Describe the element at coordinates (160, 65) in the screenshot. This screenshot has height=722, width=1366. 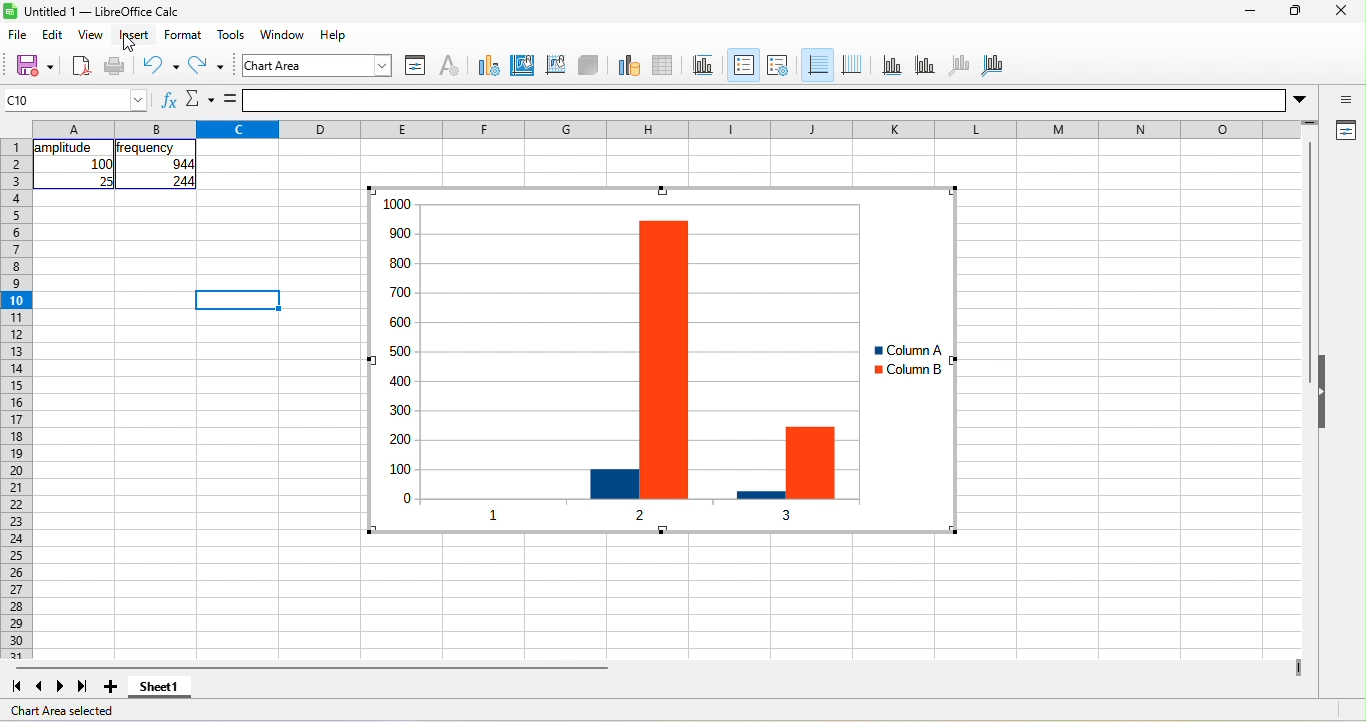
I see `undo` at that location.